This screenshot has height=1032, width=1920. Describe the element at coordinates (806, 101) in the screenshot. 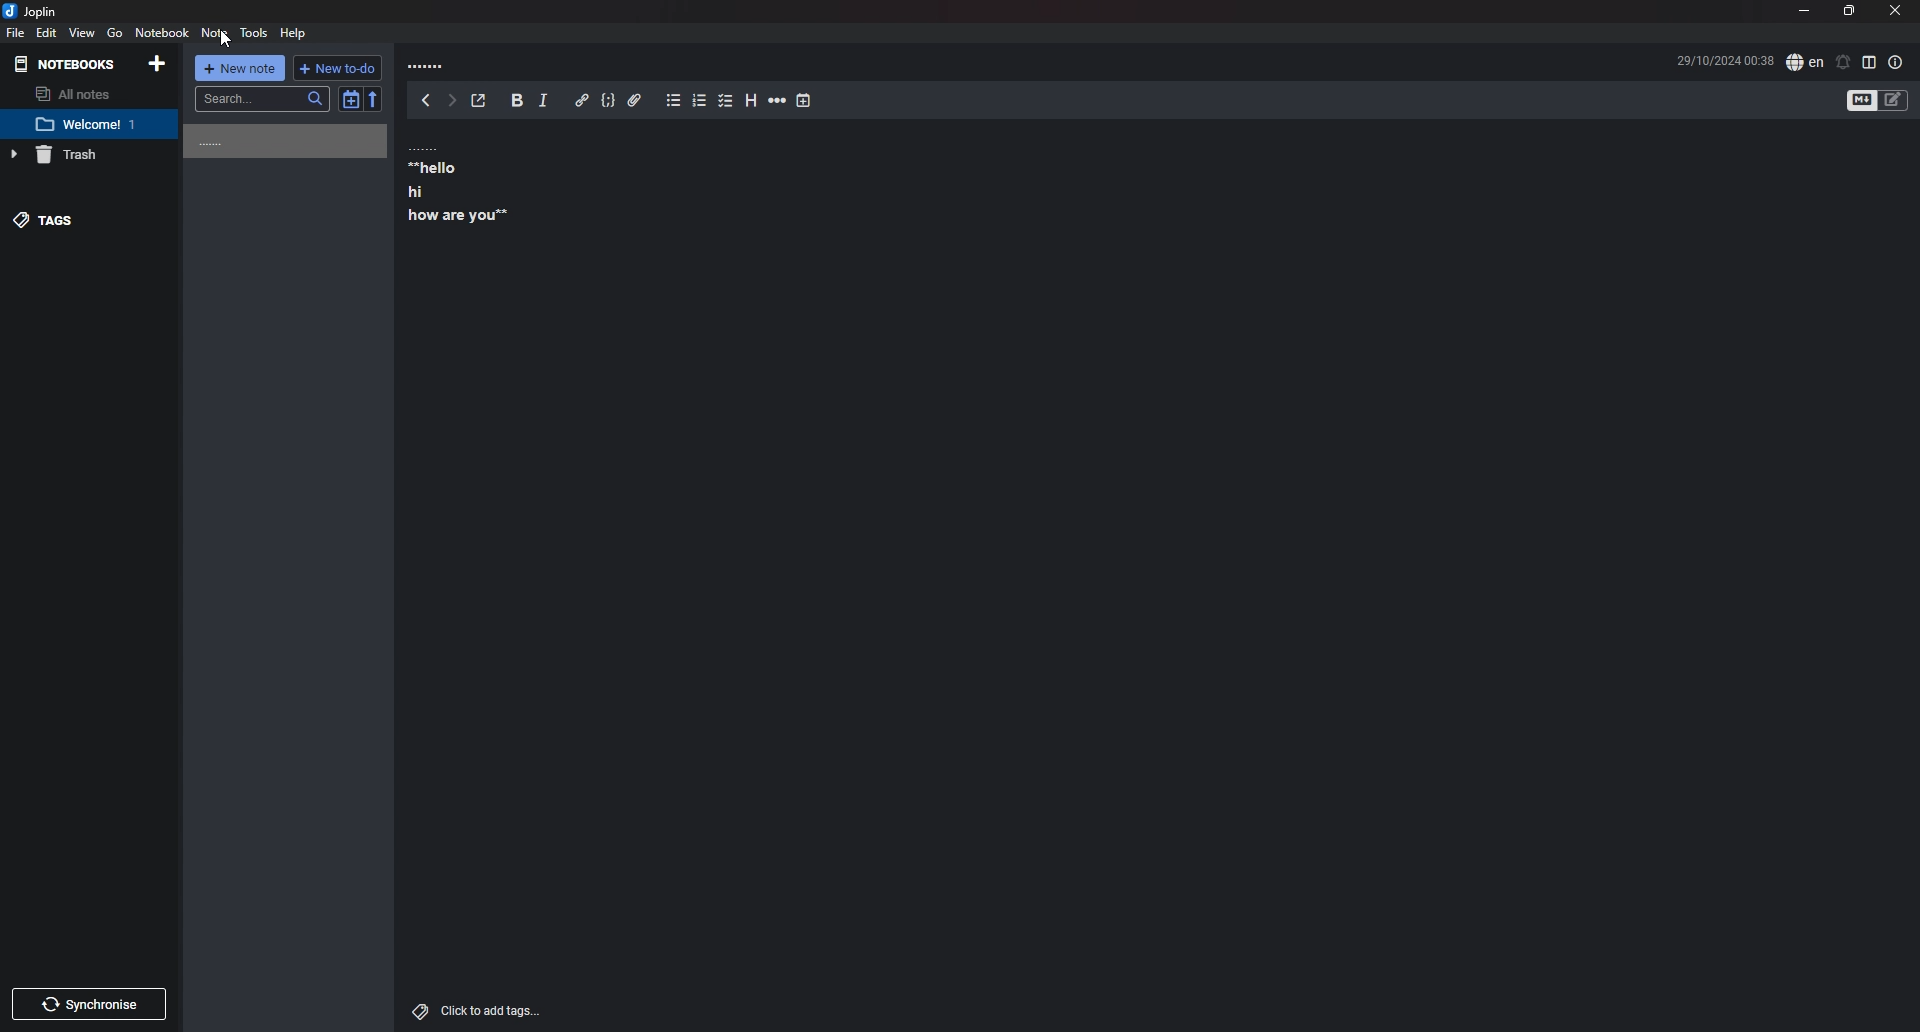

I see `Insert time` at that location.